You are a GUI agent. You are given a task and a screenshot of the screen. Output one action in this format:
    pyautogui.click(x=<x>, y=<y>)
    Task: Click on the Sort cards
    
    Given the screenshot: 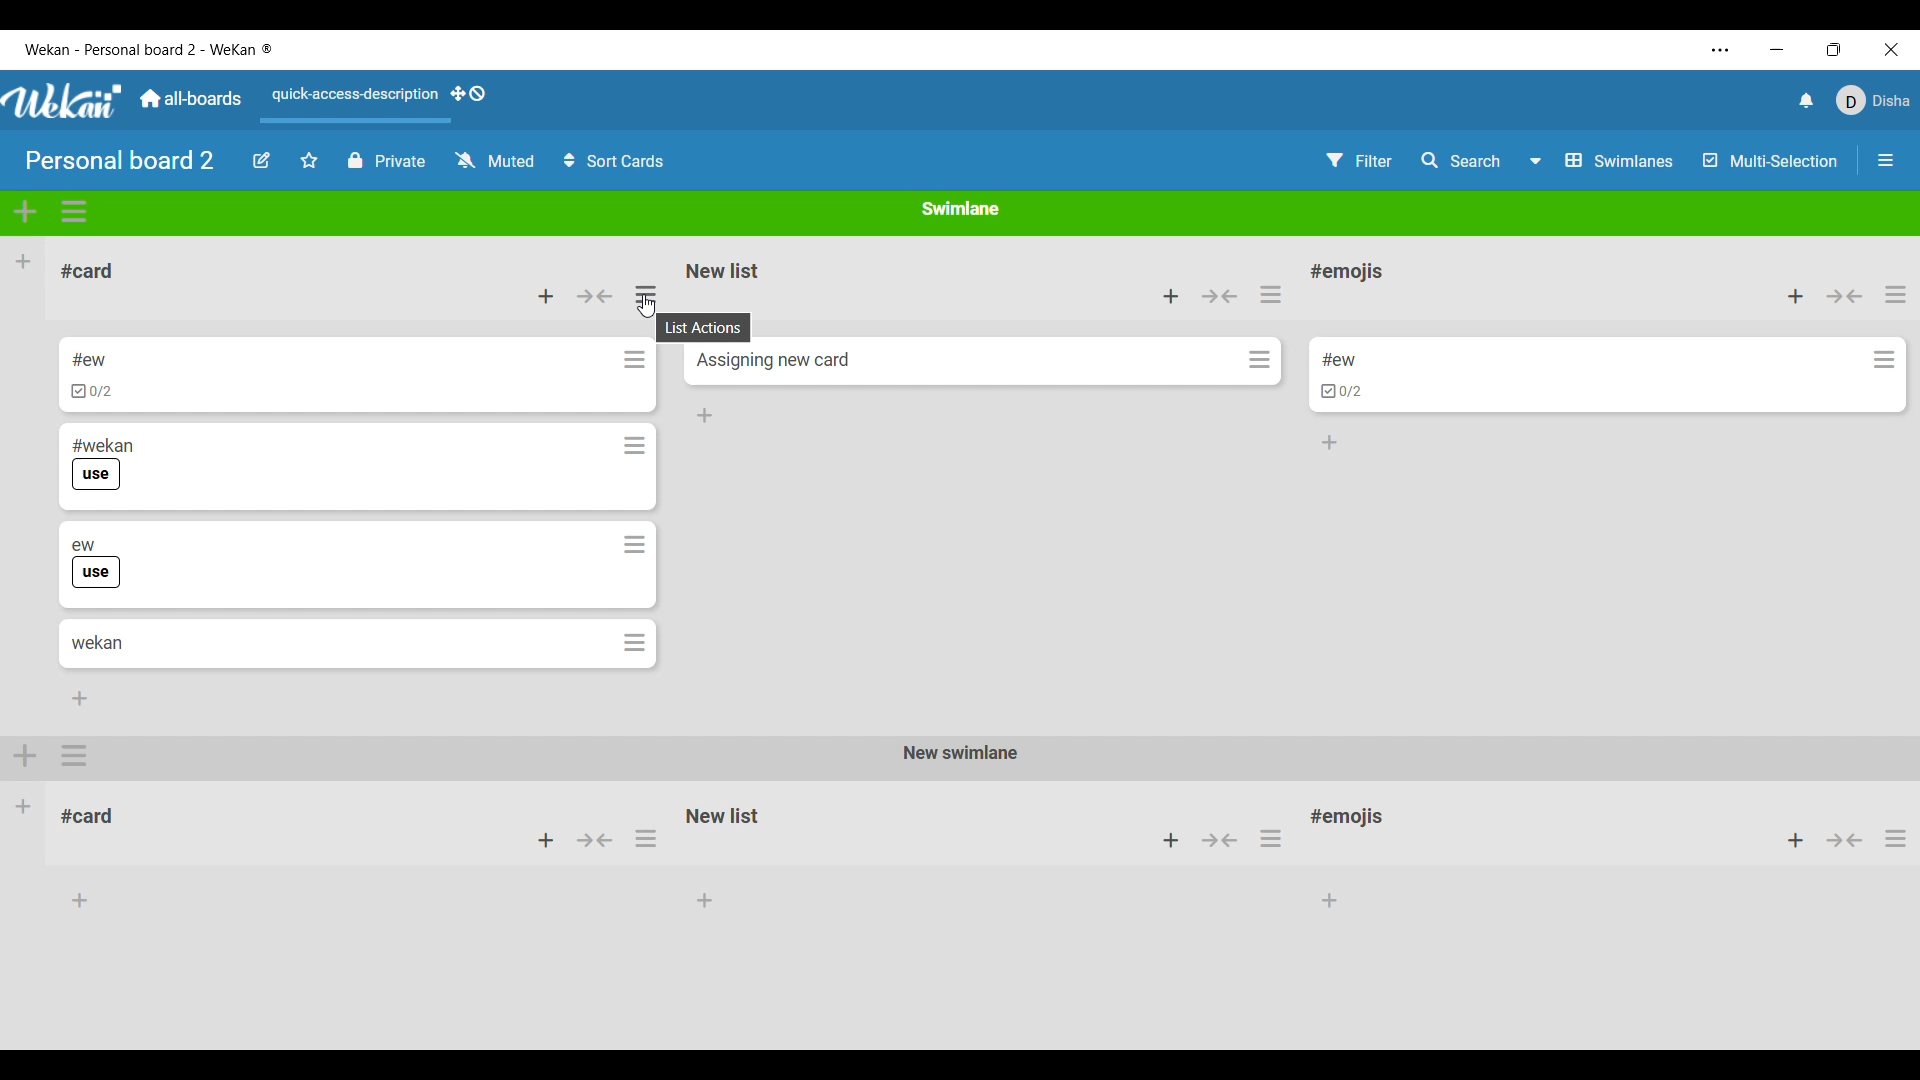 What is the action you would take?
    pyautogui.click(x=614, y=161)
    